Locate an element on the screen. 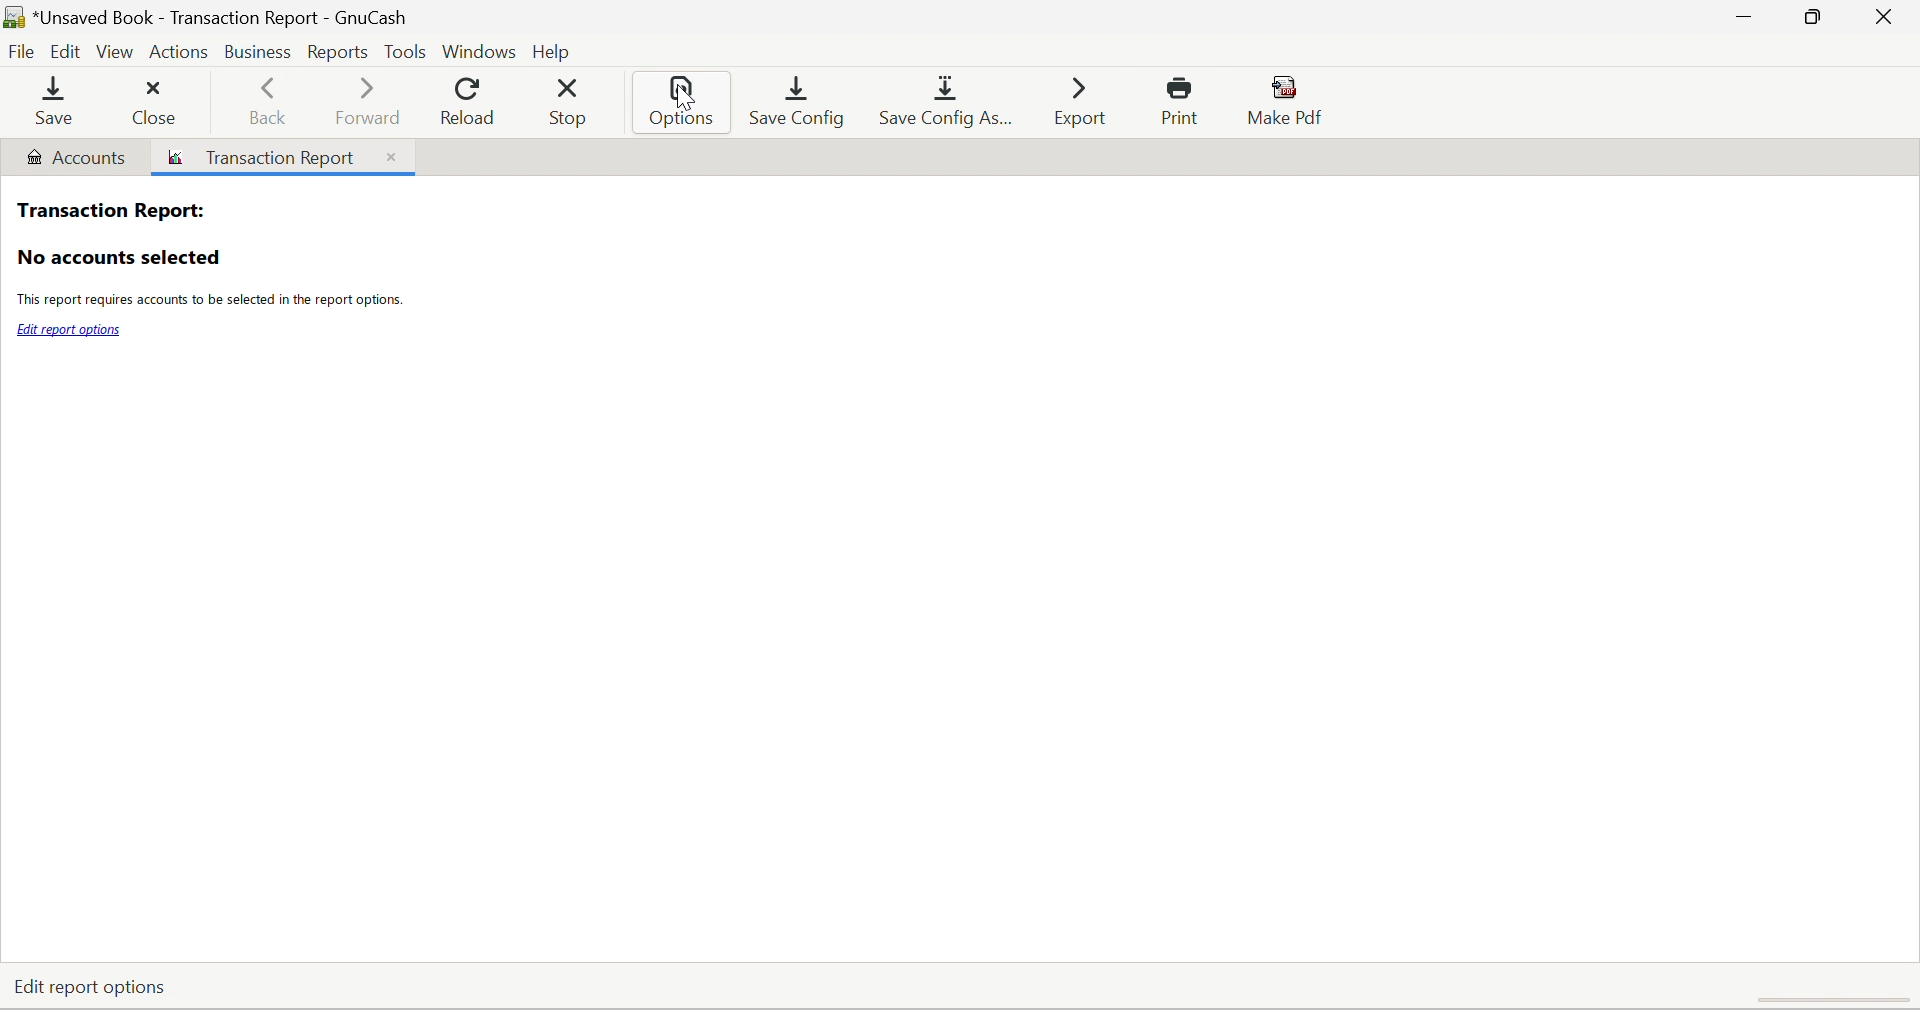  Print is located at coordinates (1185, 102).